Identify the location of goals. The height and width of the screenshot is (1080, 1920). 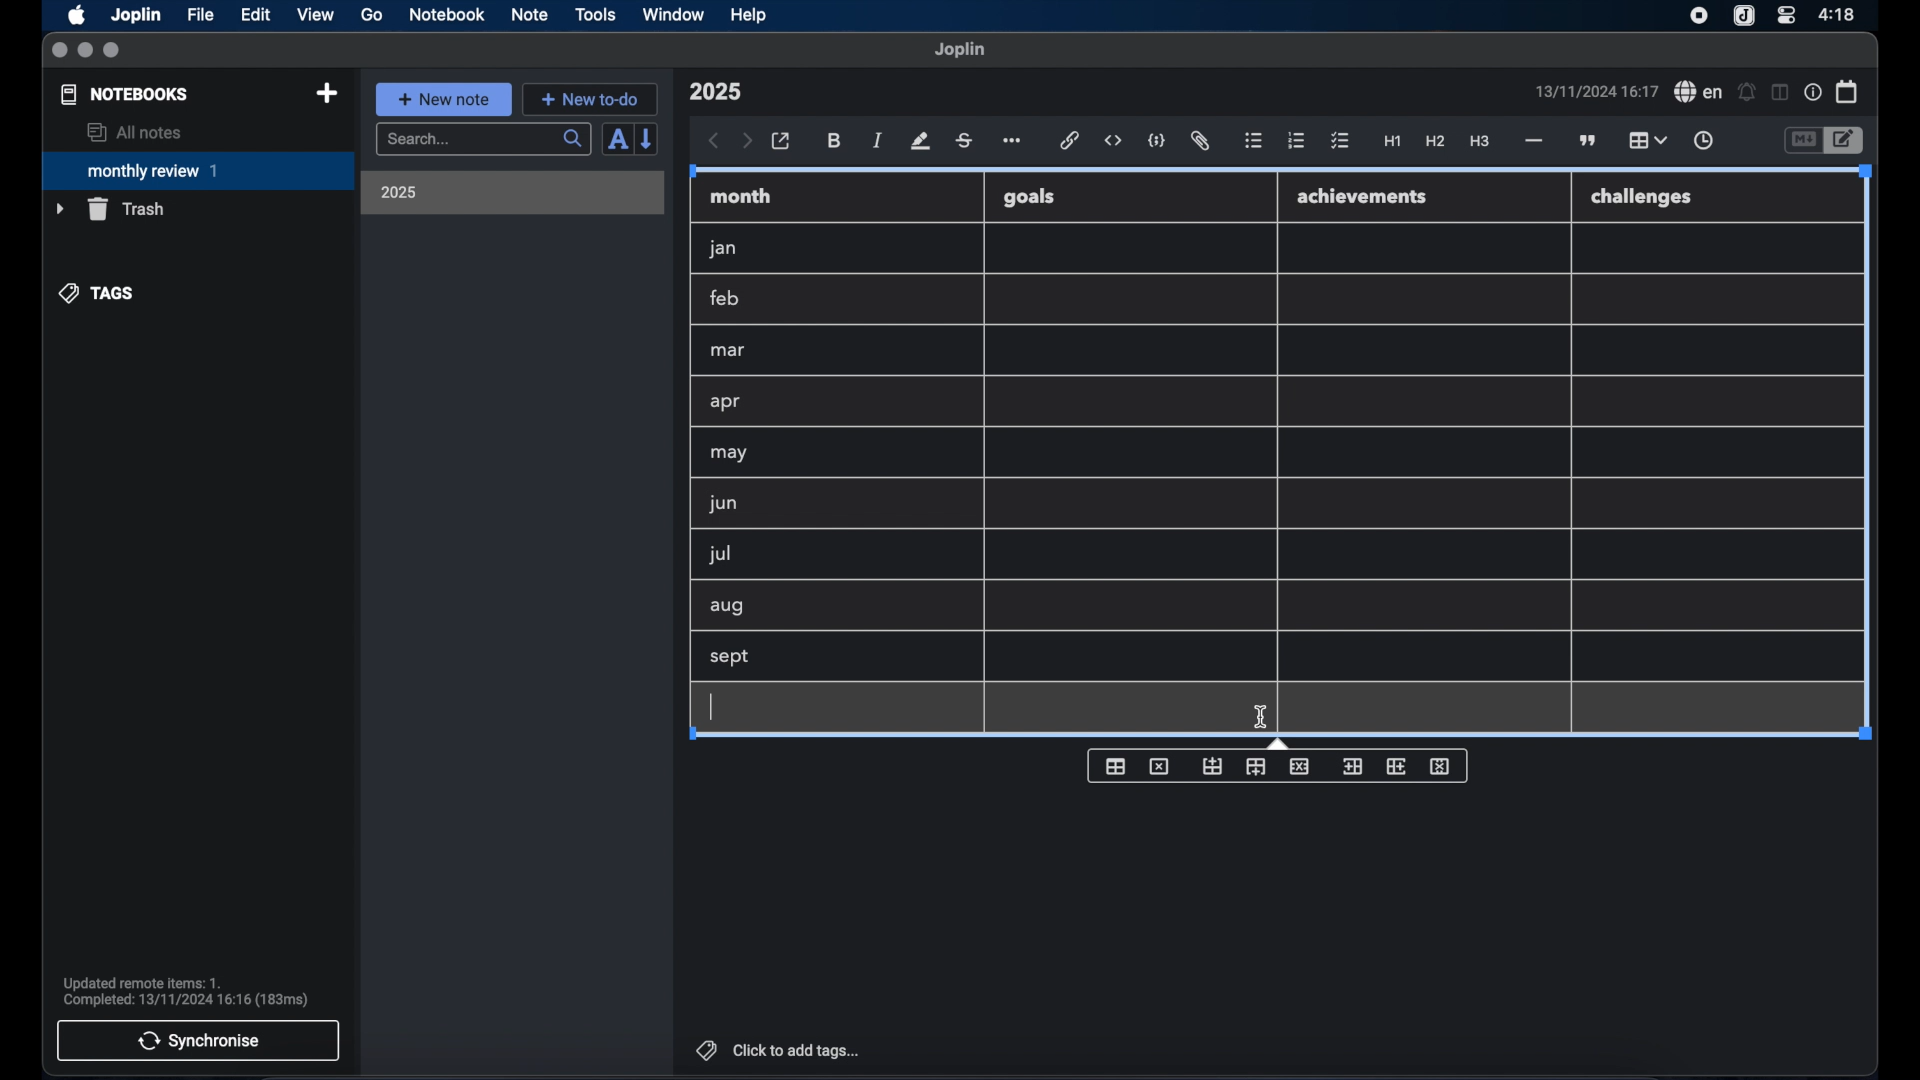
(1029, 196).